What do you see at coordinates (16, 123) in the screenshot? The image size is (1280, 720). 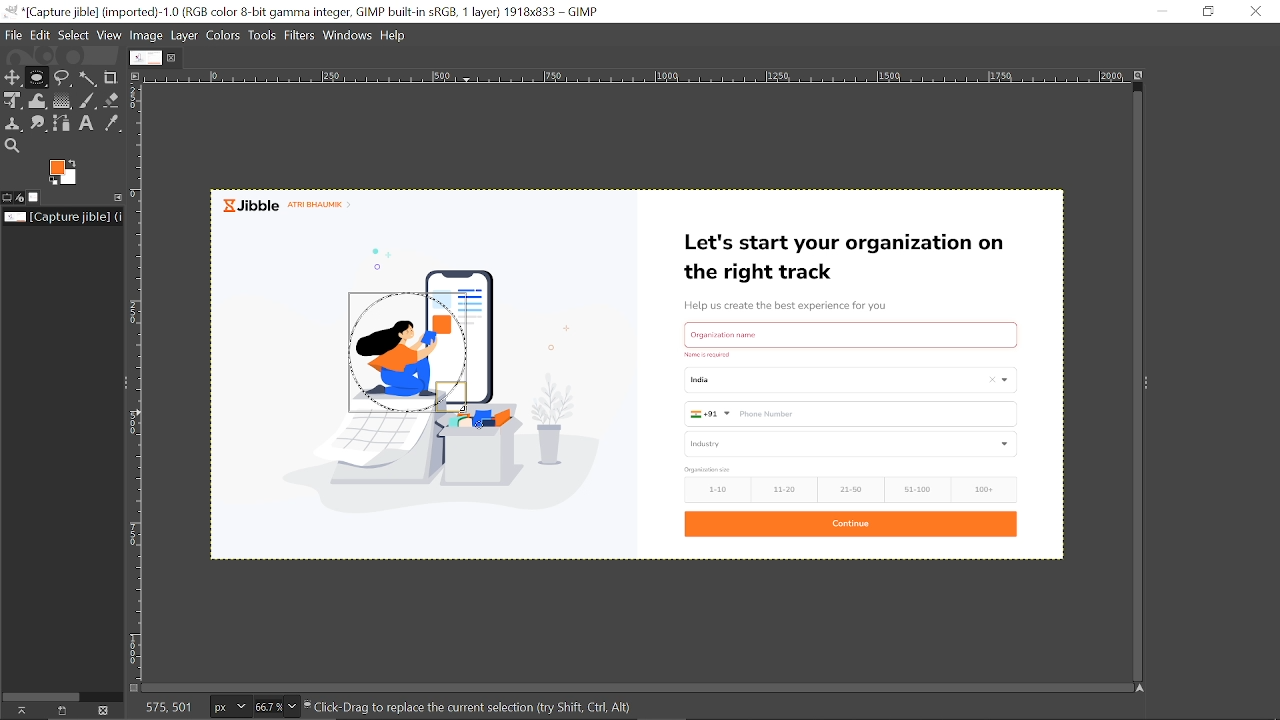 I see `Clone tool` at bounding box center [16, 123].